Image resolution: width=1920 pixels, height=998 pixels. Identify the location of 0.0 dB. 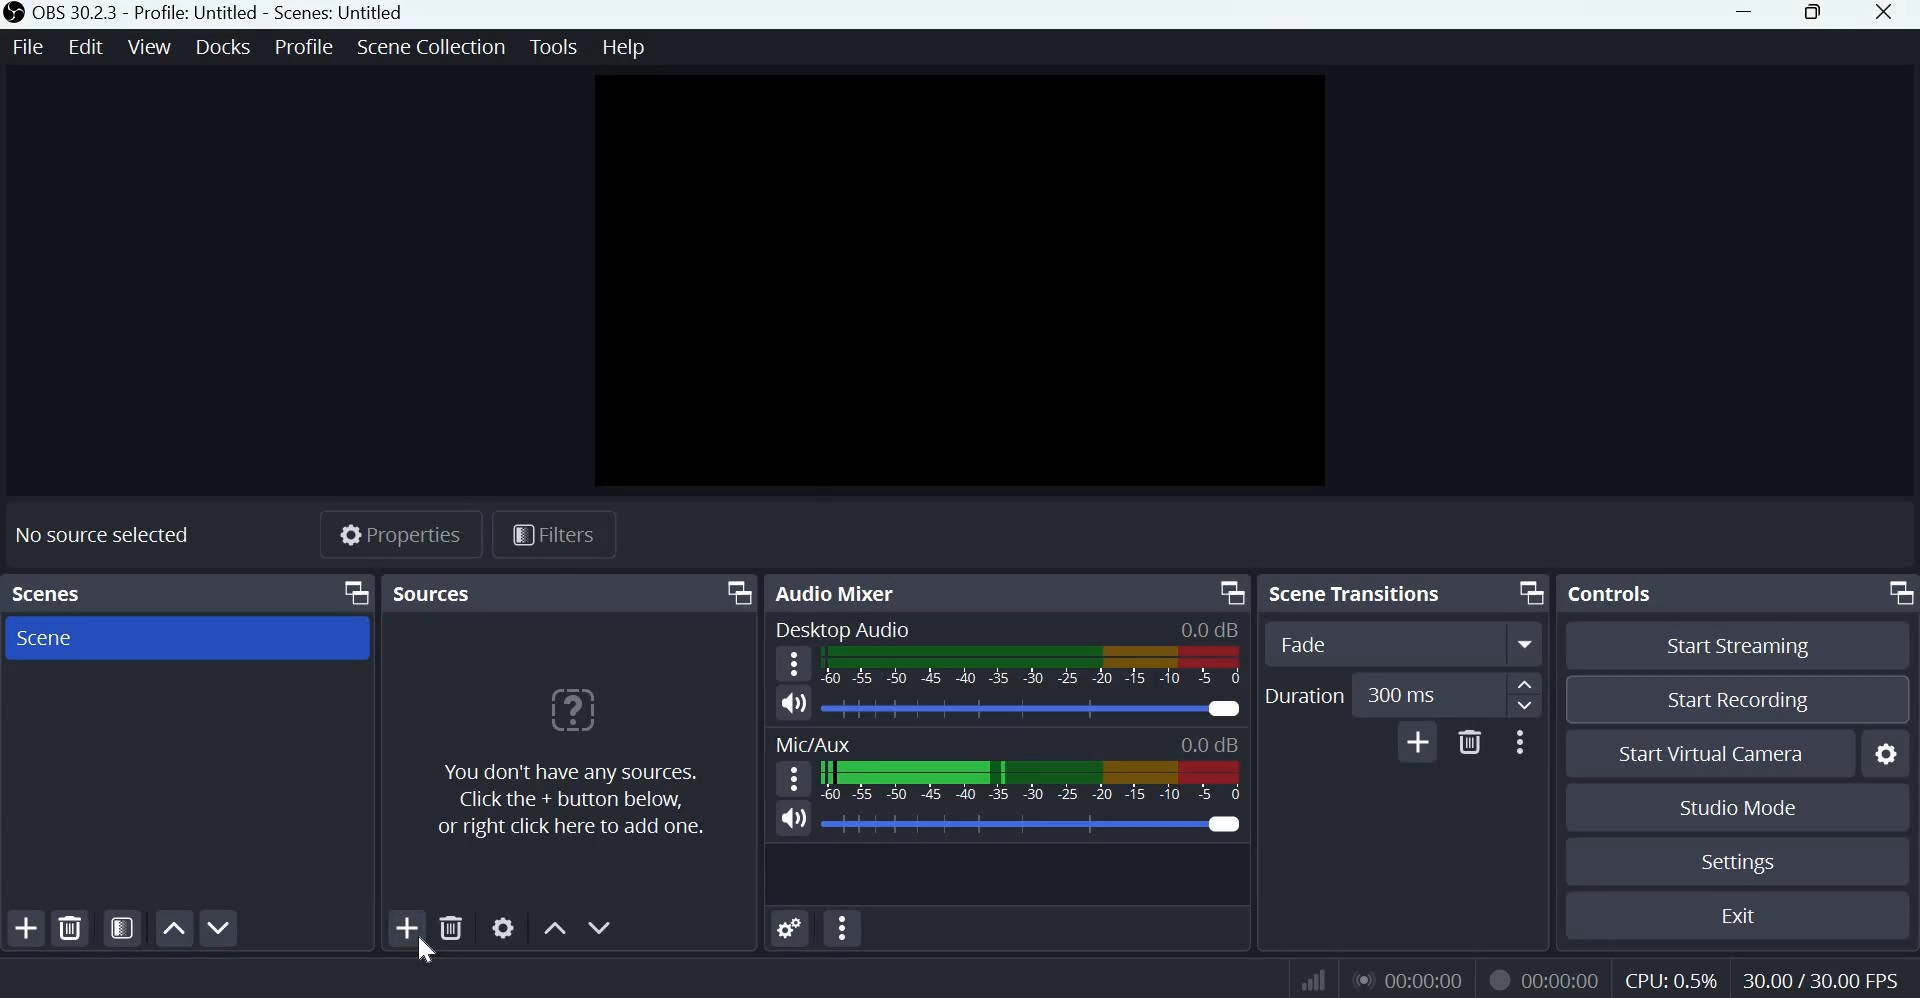
(1210, 743).